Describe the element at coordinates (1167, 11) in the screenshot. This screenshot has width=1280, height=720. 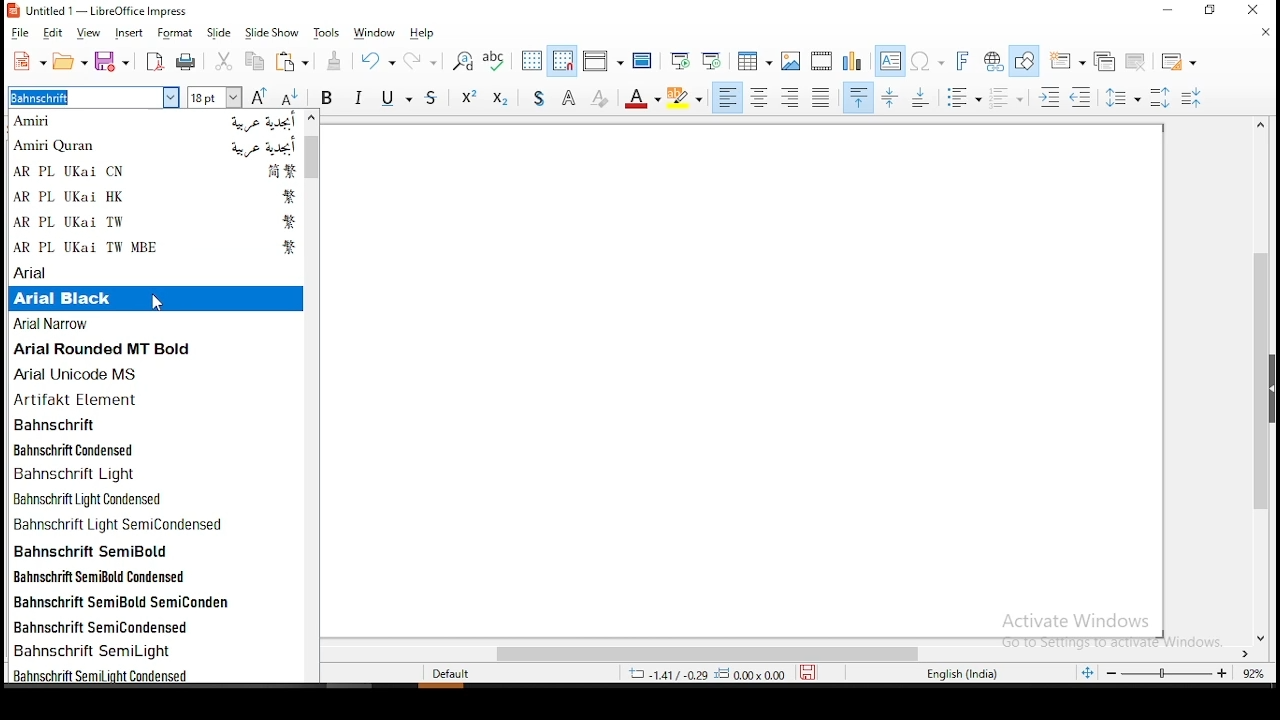
I see `minimize` at that location.